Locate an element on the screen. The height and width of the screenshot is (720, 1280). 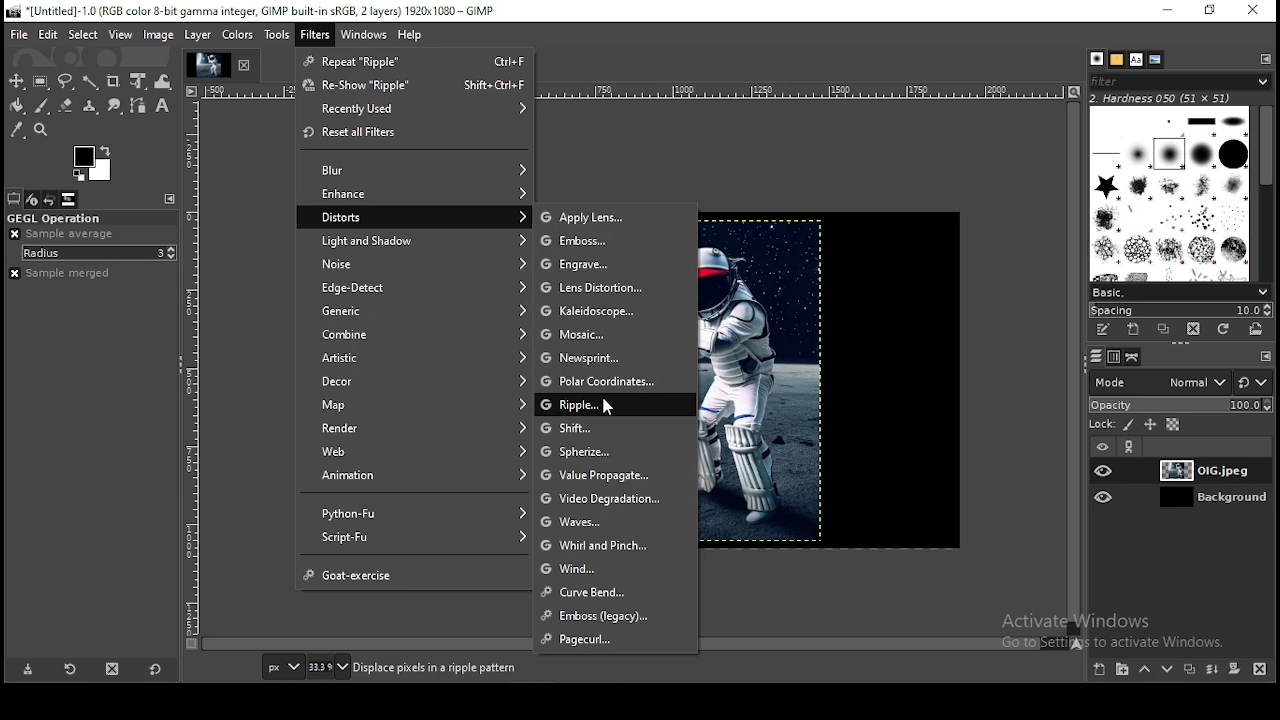
gegl operation is located at coordinates (89, 218).